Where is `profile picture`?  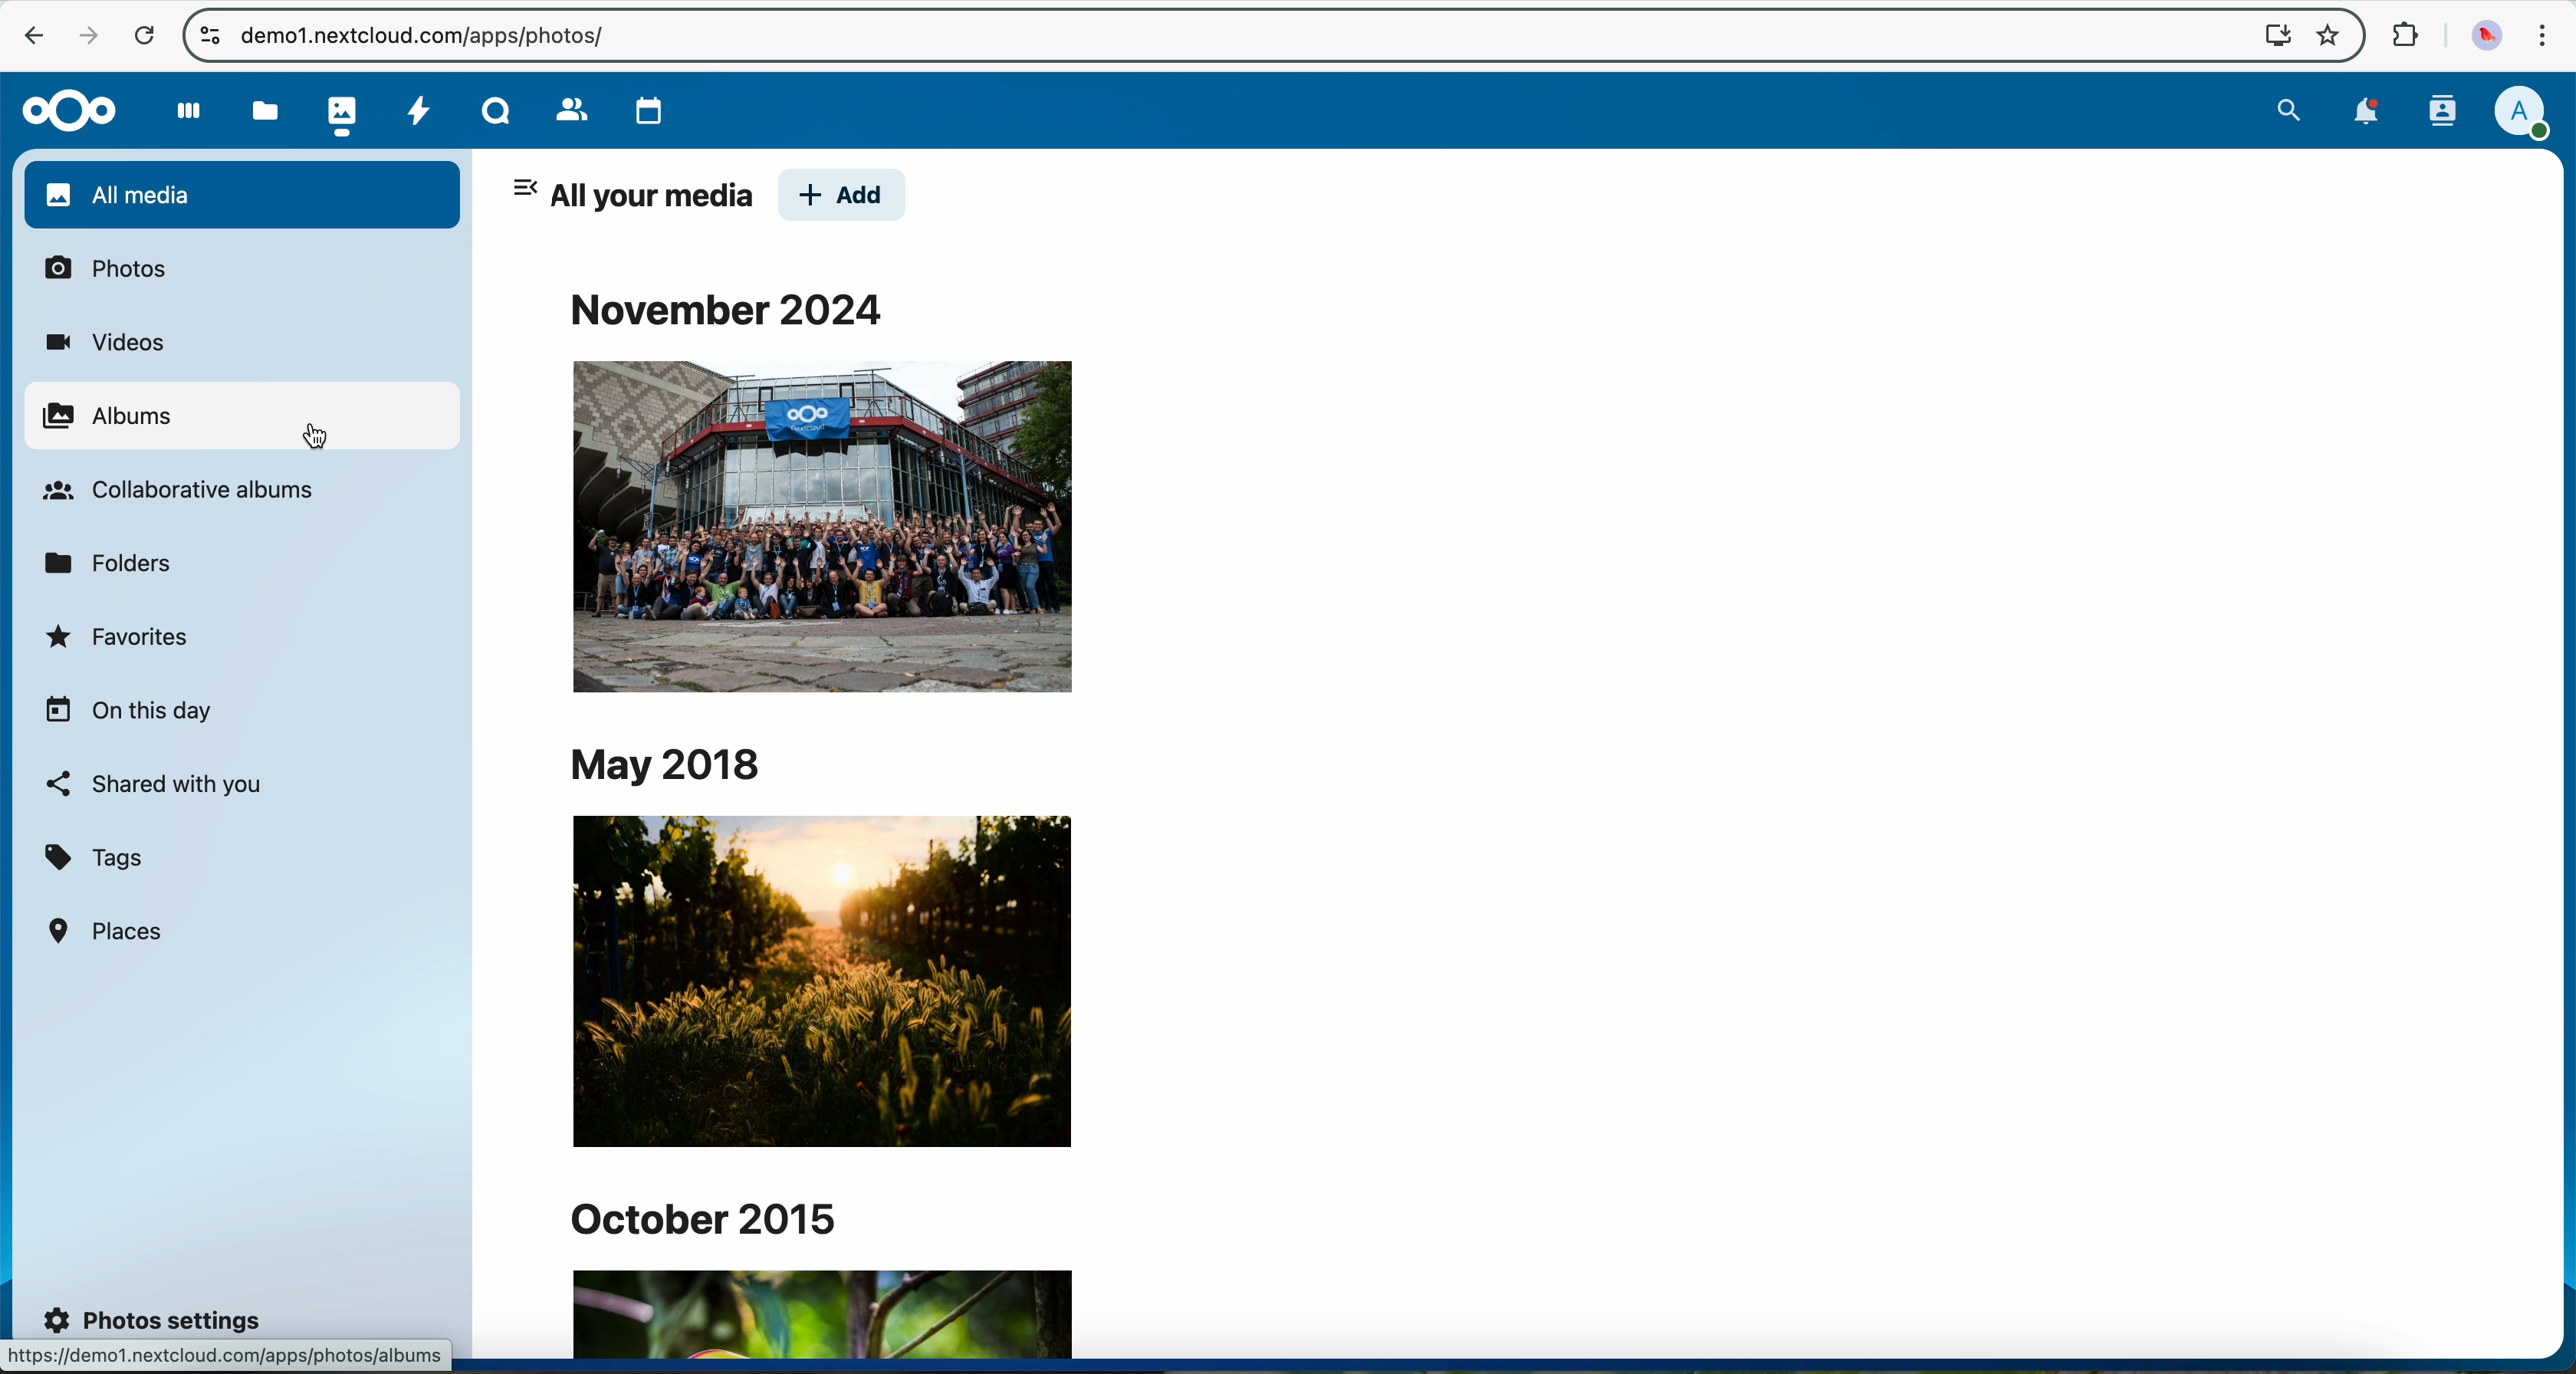
profile picture is located at coordinates (2482, 37).